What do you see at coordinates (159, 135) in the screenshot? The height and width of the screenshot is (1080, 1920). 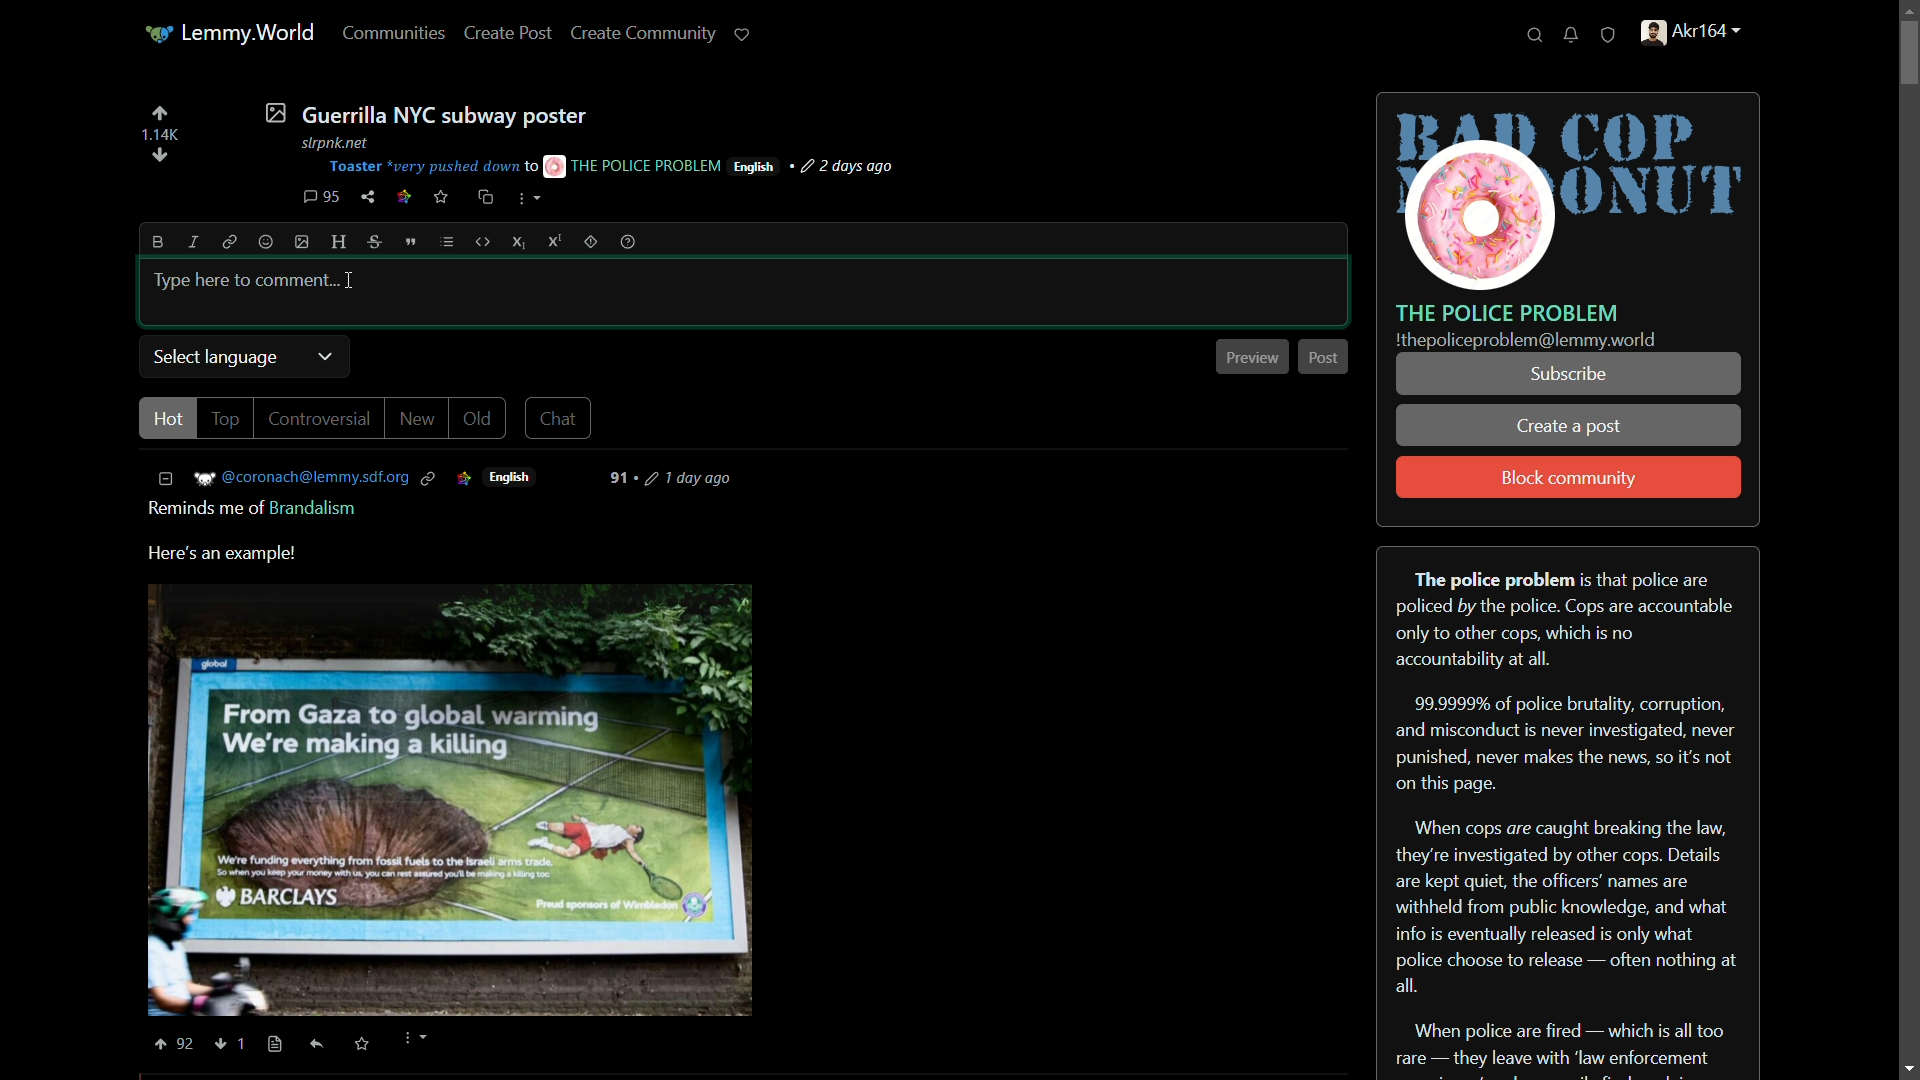 I see `number of votes` at bounding box center [159, 135].